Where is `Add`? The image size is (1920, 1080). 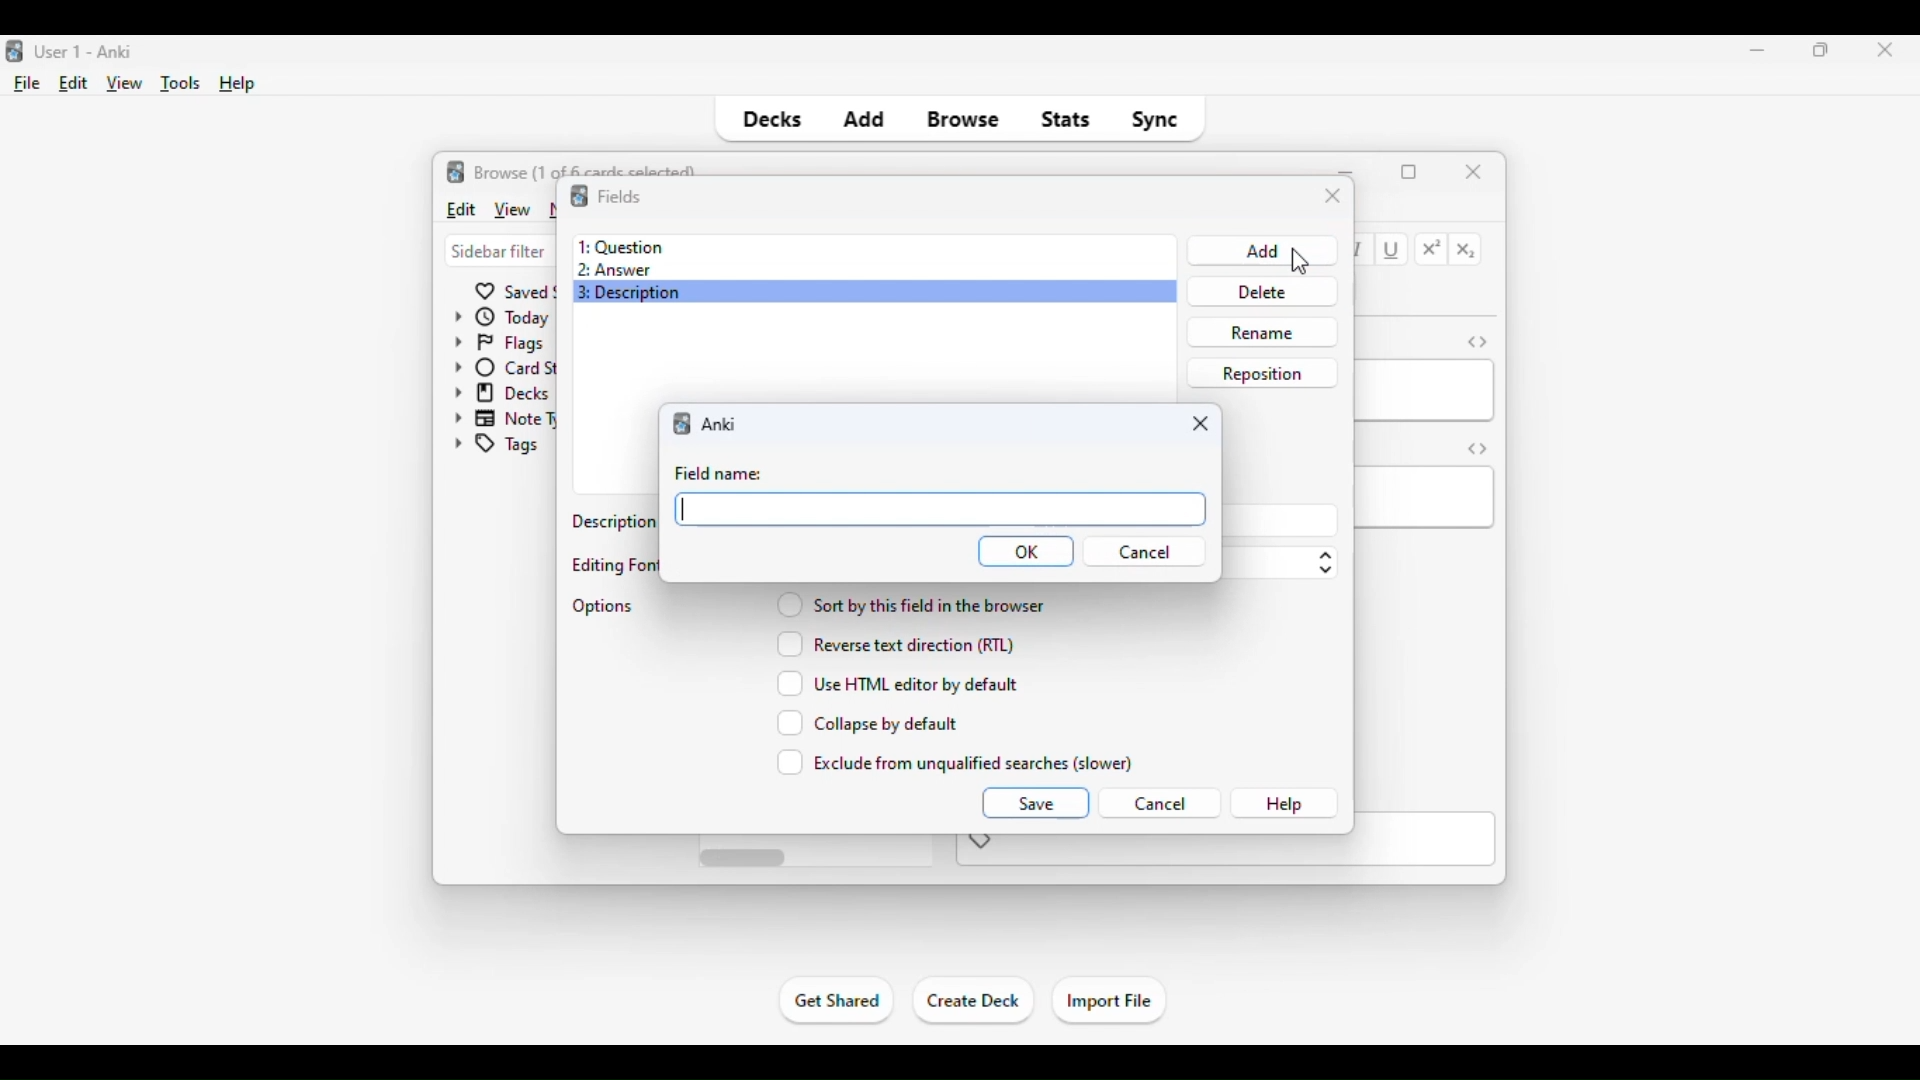 Add is located at coordinates (1260, 250).